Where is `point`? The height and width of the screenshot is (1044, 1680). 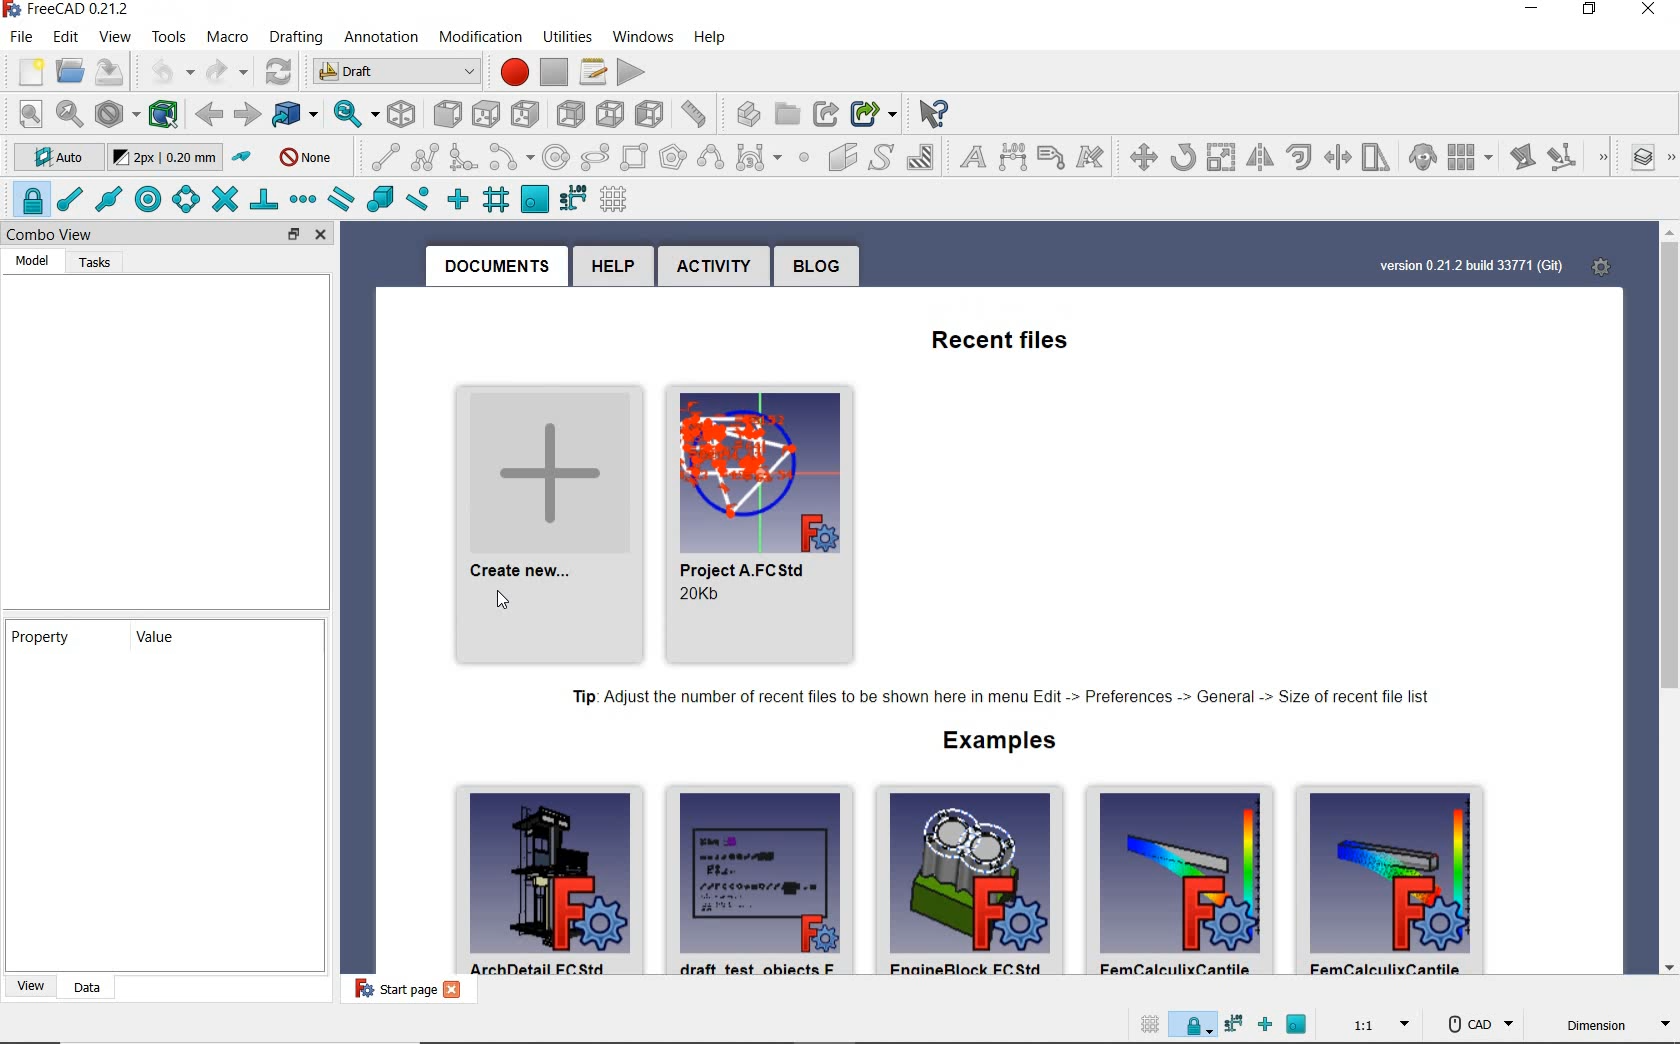
point is located at coordinates (805, 160).